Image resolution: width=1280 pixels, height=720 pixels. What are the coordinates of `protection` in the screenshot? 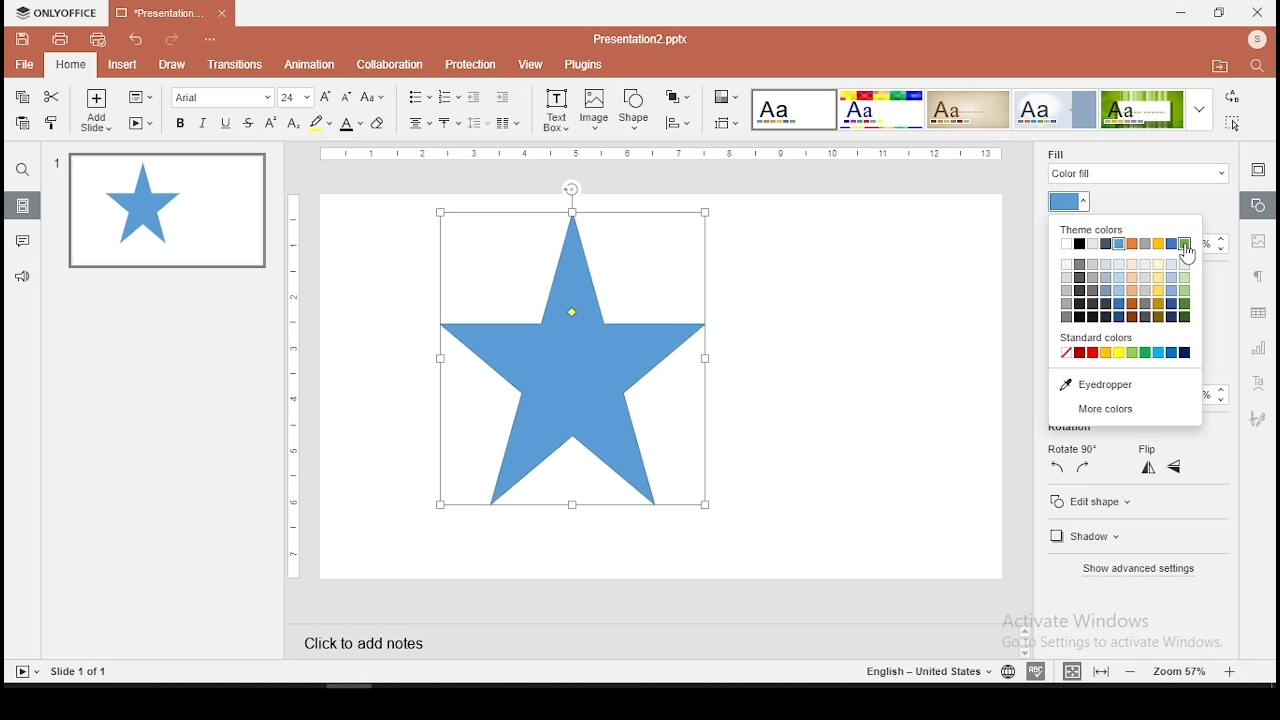 It's located at (468, 65).